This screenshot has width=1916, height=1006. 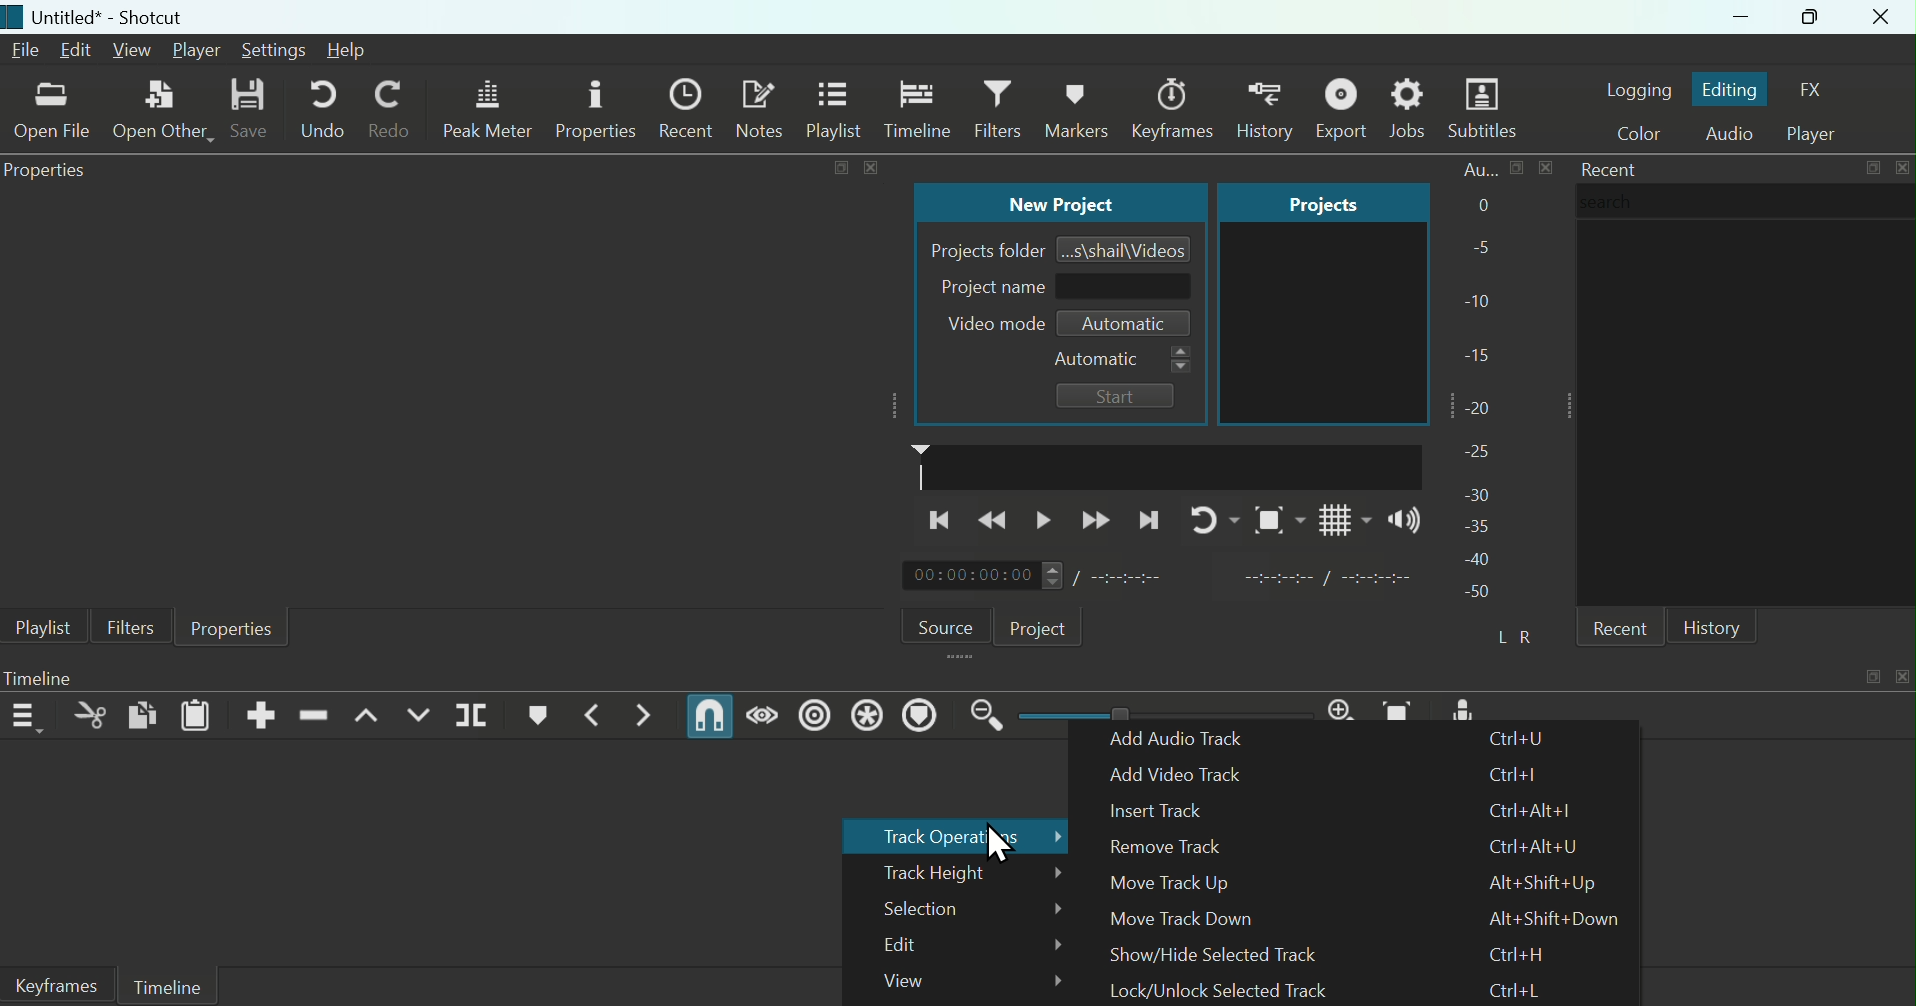 What do you see at coordinates (1473, 169) in the screenshot?
I see `Au...` at bounding box center [1473, 169].